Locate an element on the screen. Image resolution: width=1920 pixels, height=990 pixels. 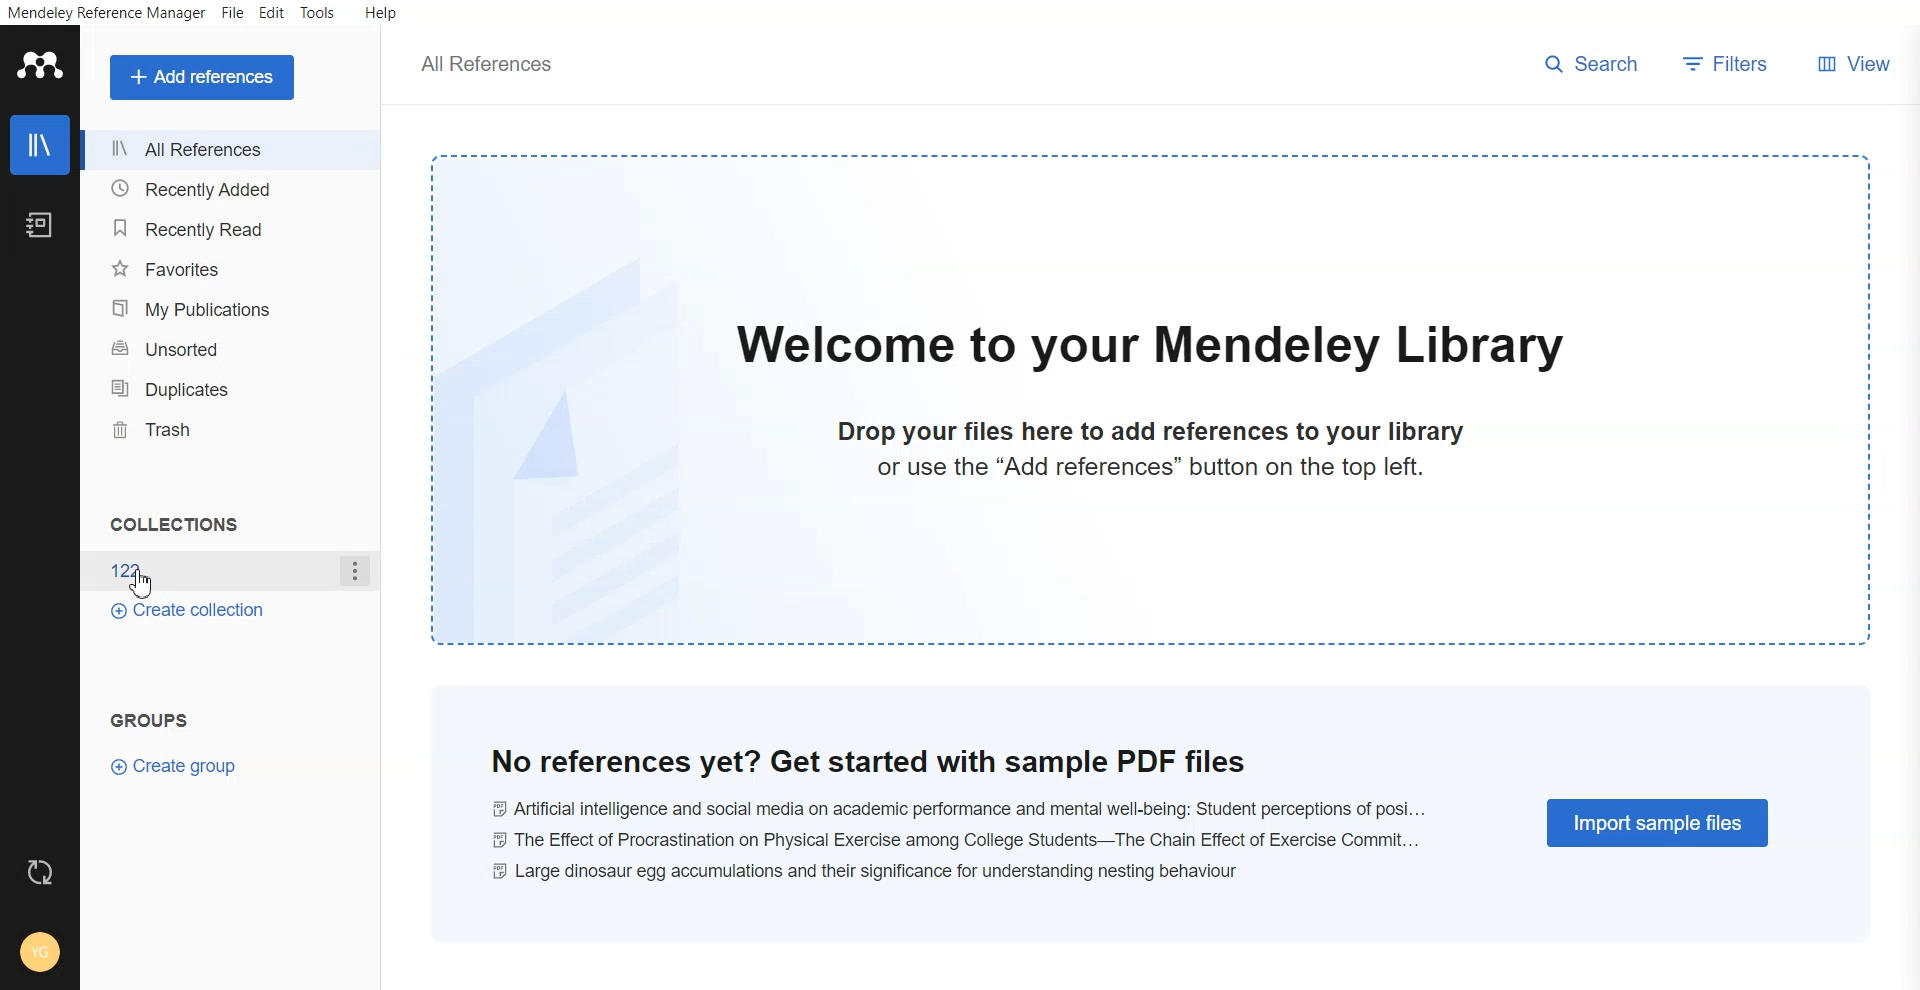
Import simple files is located at coordinates (1660, 821).